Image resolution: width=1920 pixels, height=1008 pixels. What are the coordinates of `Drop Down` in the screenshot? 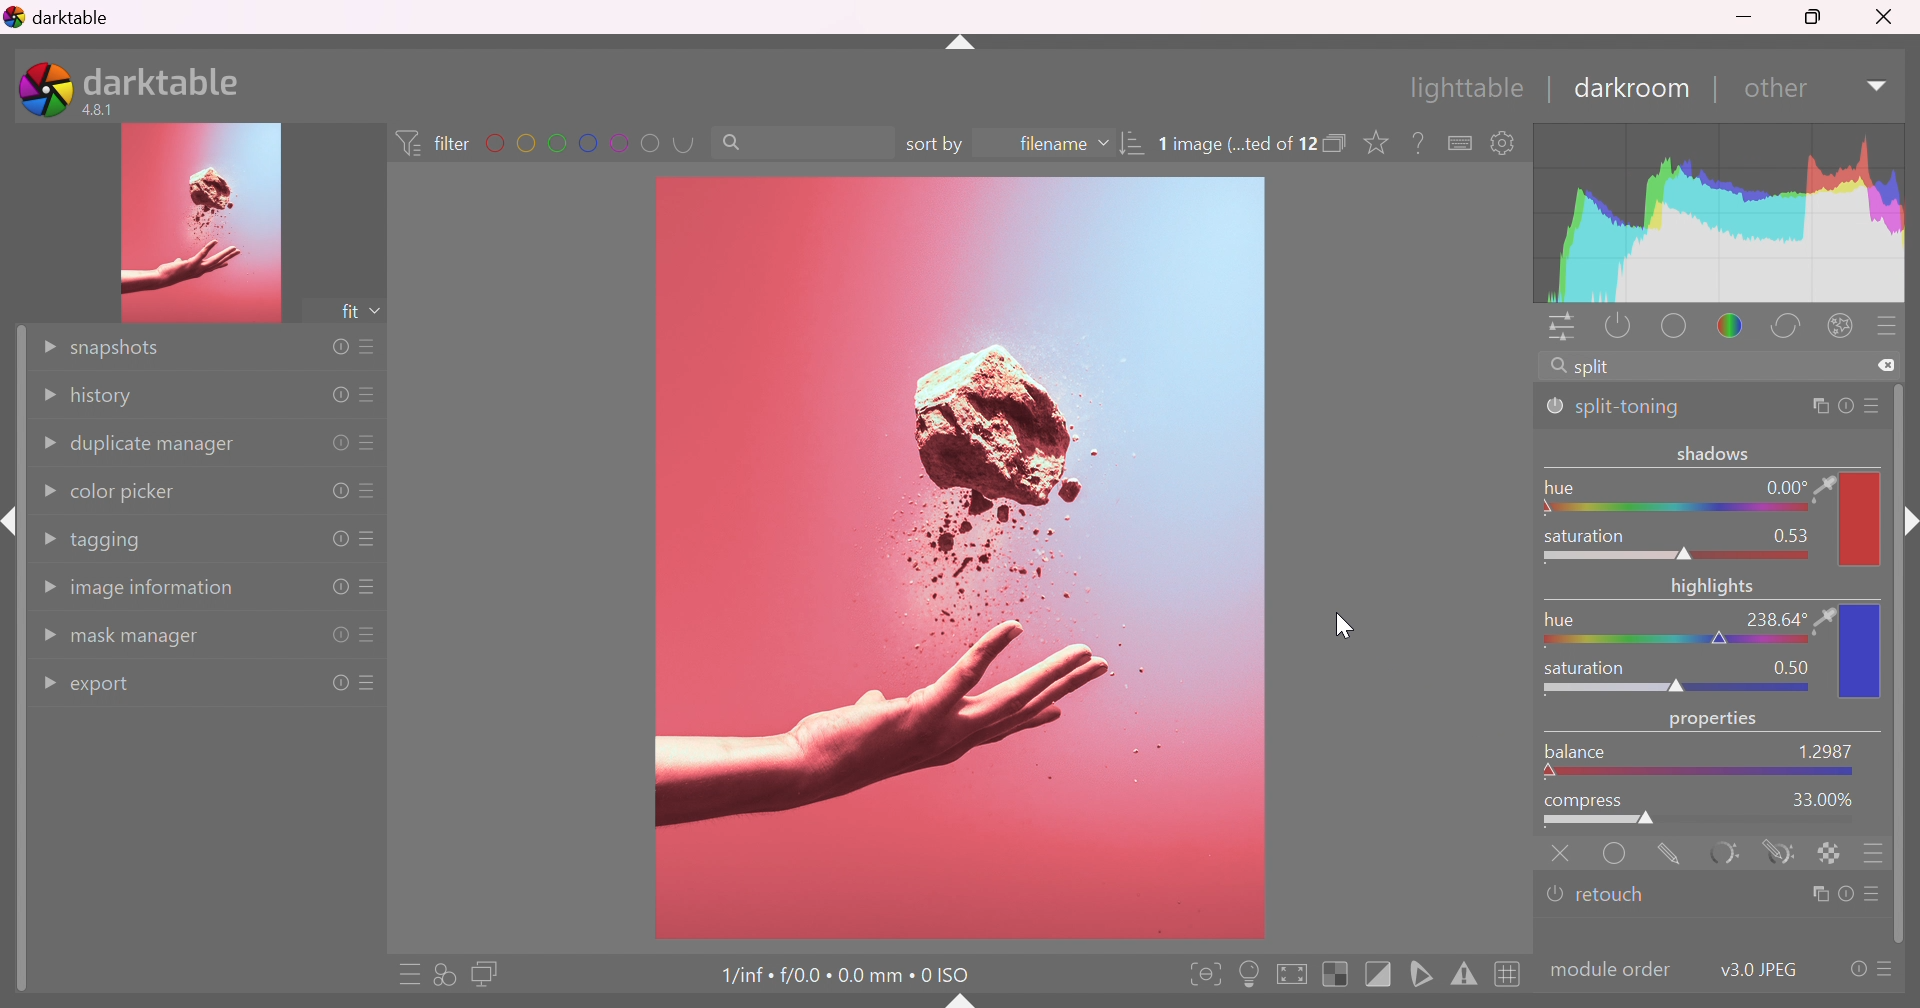 It's located at (49, 537).